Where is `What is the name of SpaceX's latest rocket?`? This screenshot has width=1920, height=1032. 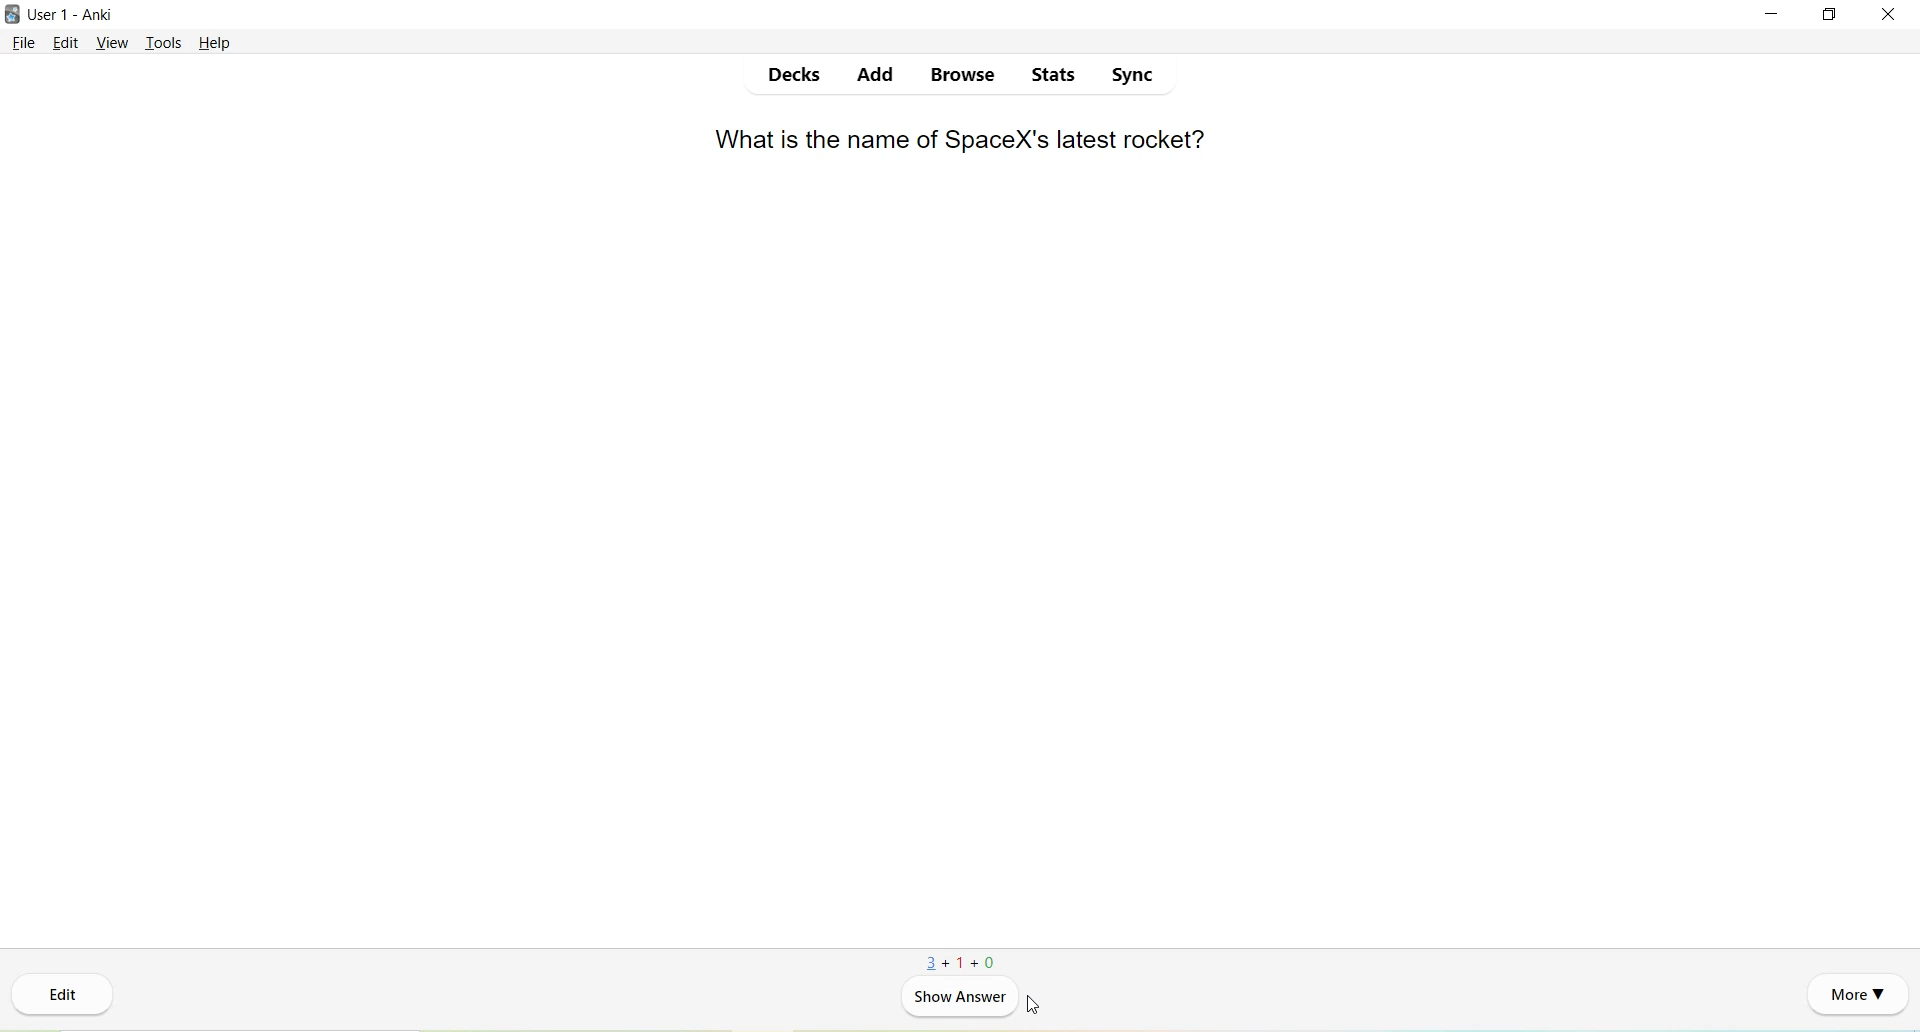
What is the name of SpaceX's latest rocket? is located at coordinates (958, 142).